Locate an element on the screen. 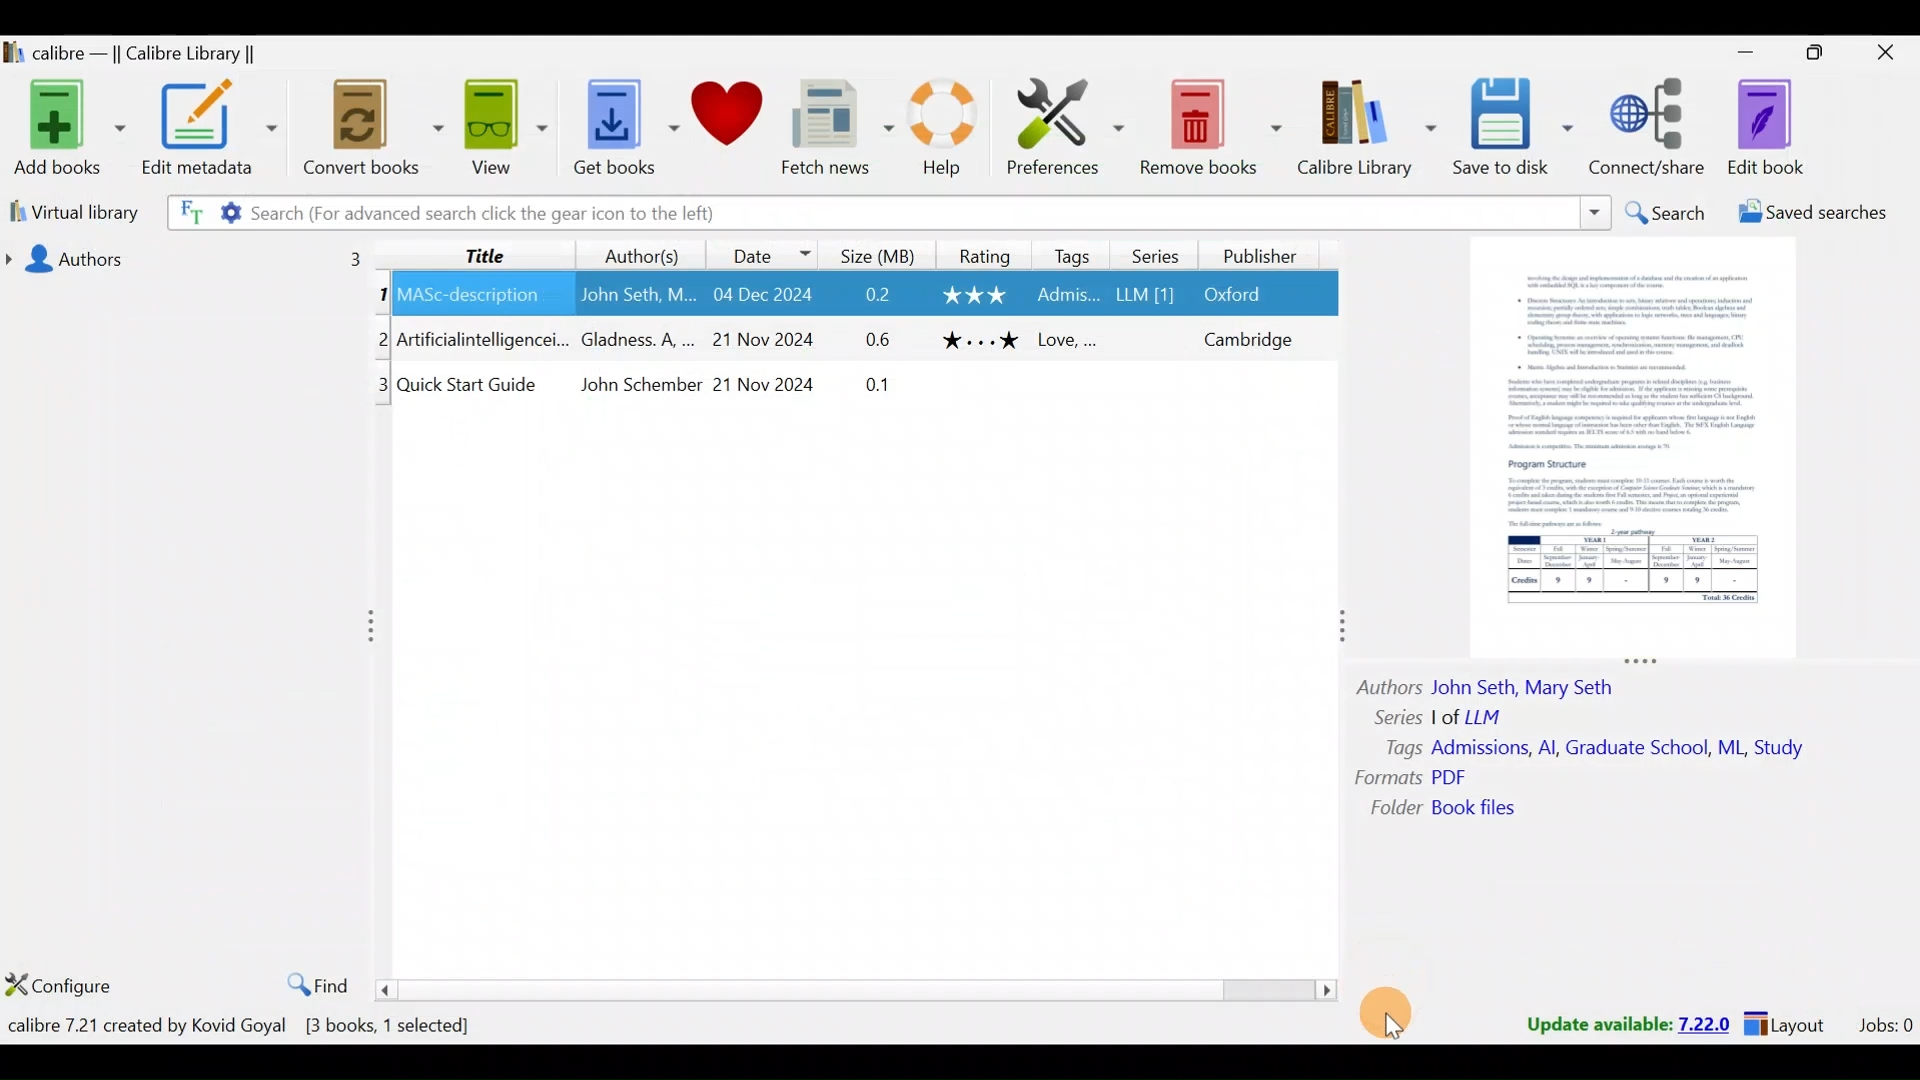 The image size is (1920, 1080).  is located at coordinates (1392, 718).